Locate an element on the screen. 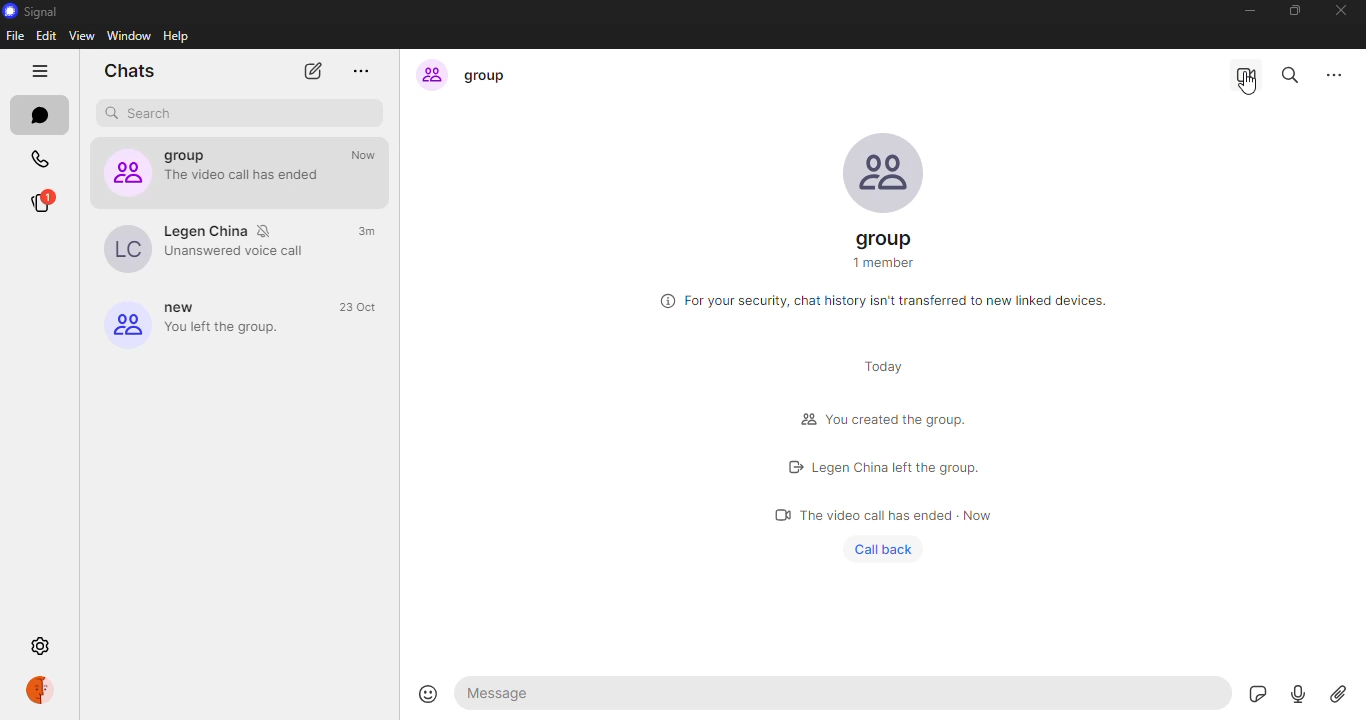 The image size is (1366, 720). time is located at coordinates (368, 308).